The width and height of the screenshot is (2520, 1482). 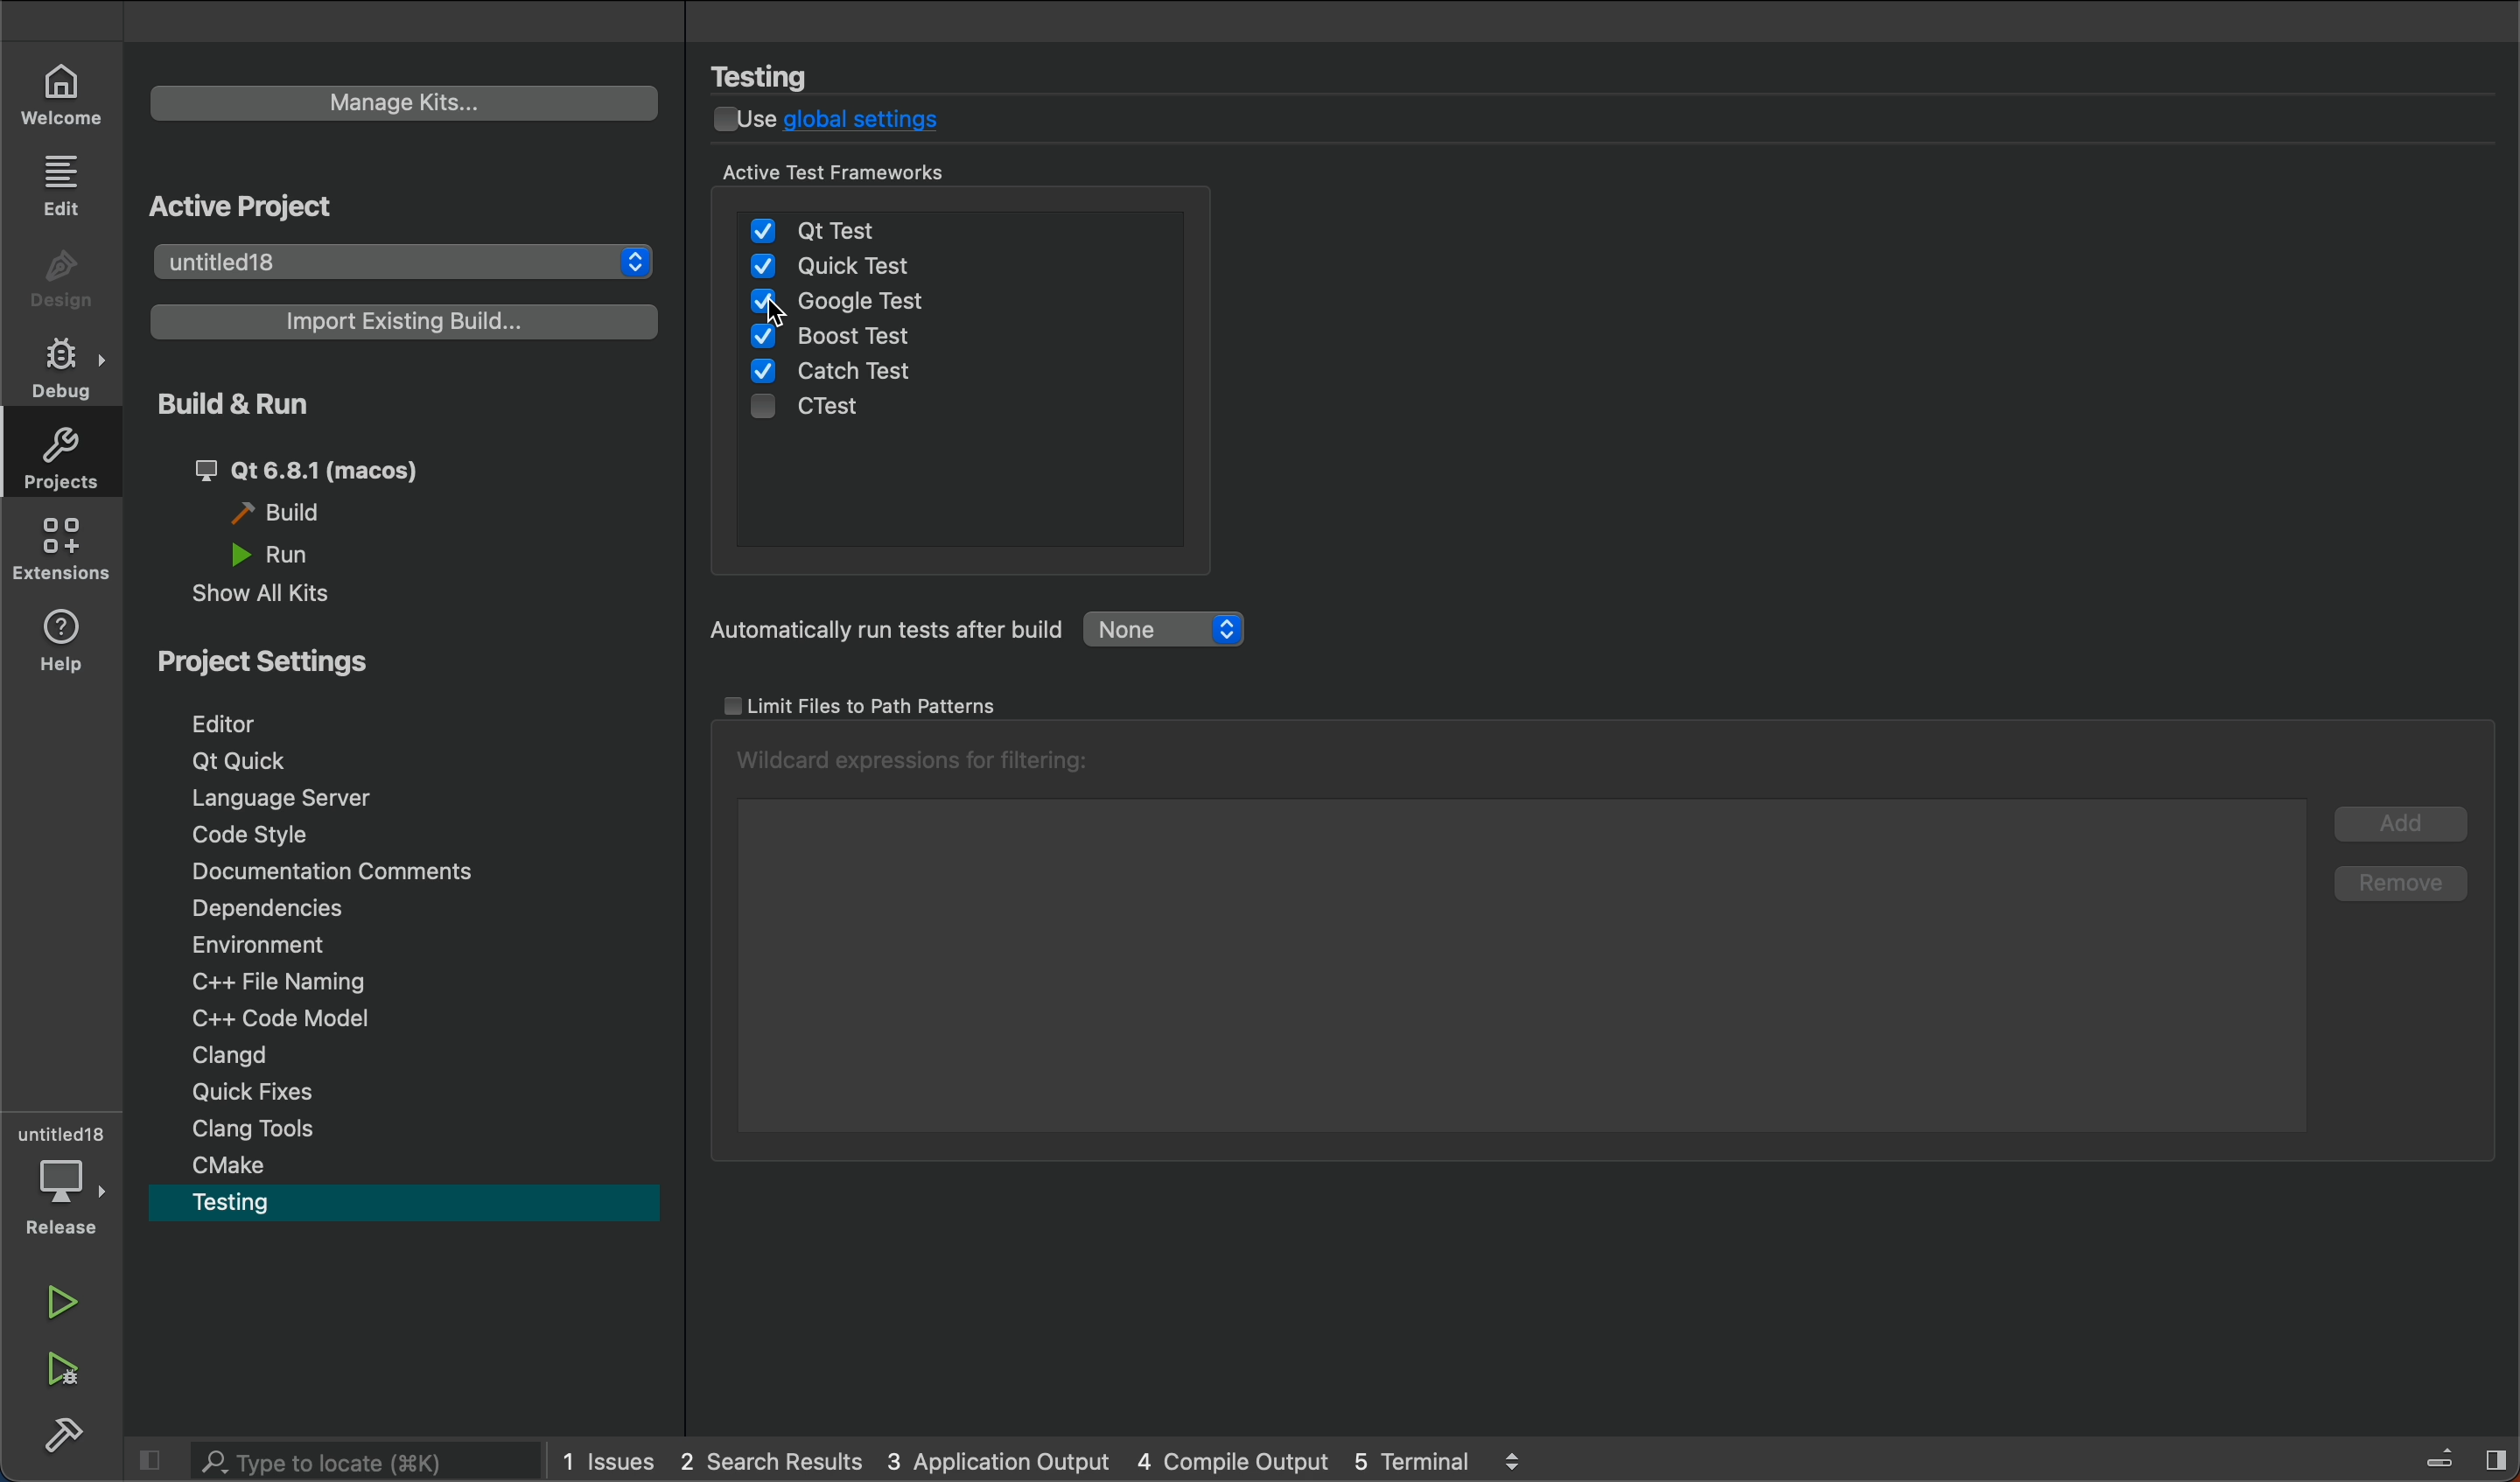 I want to click on disable global settings, so click(x=846, y=124).